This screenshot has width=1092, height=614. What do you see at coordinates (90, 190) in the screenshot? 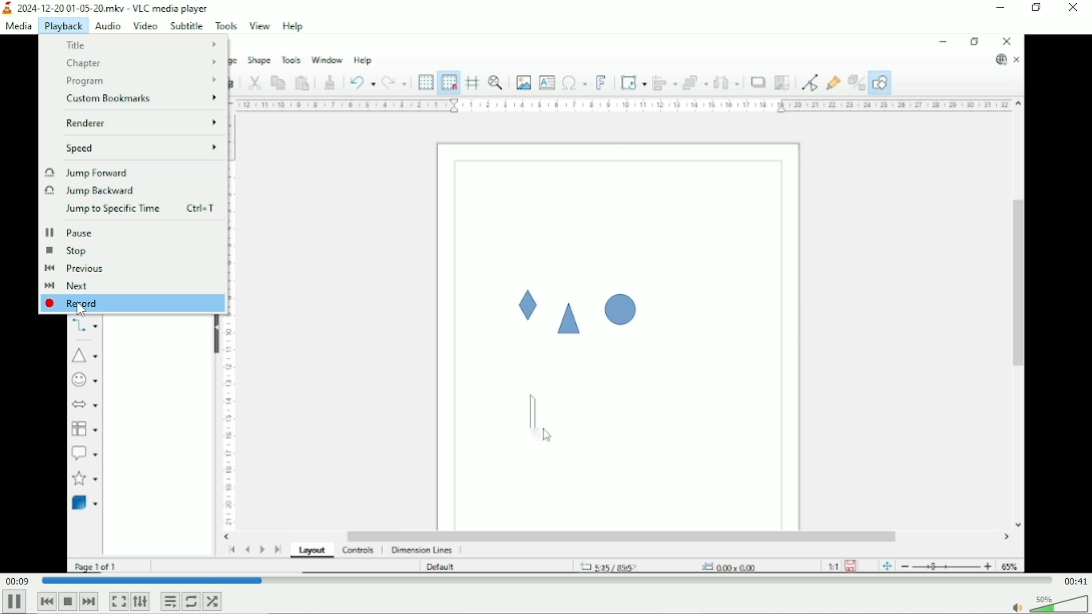
I see `Jump backward` at bounding box center [90, 190].